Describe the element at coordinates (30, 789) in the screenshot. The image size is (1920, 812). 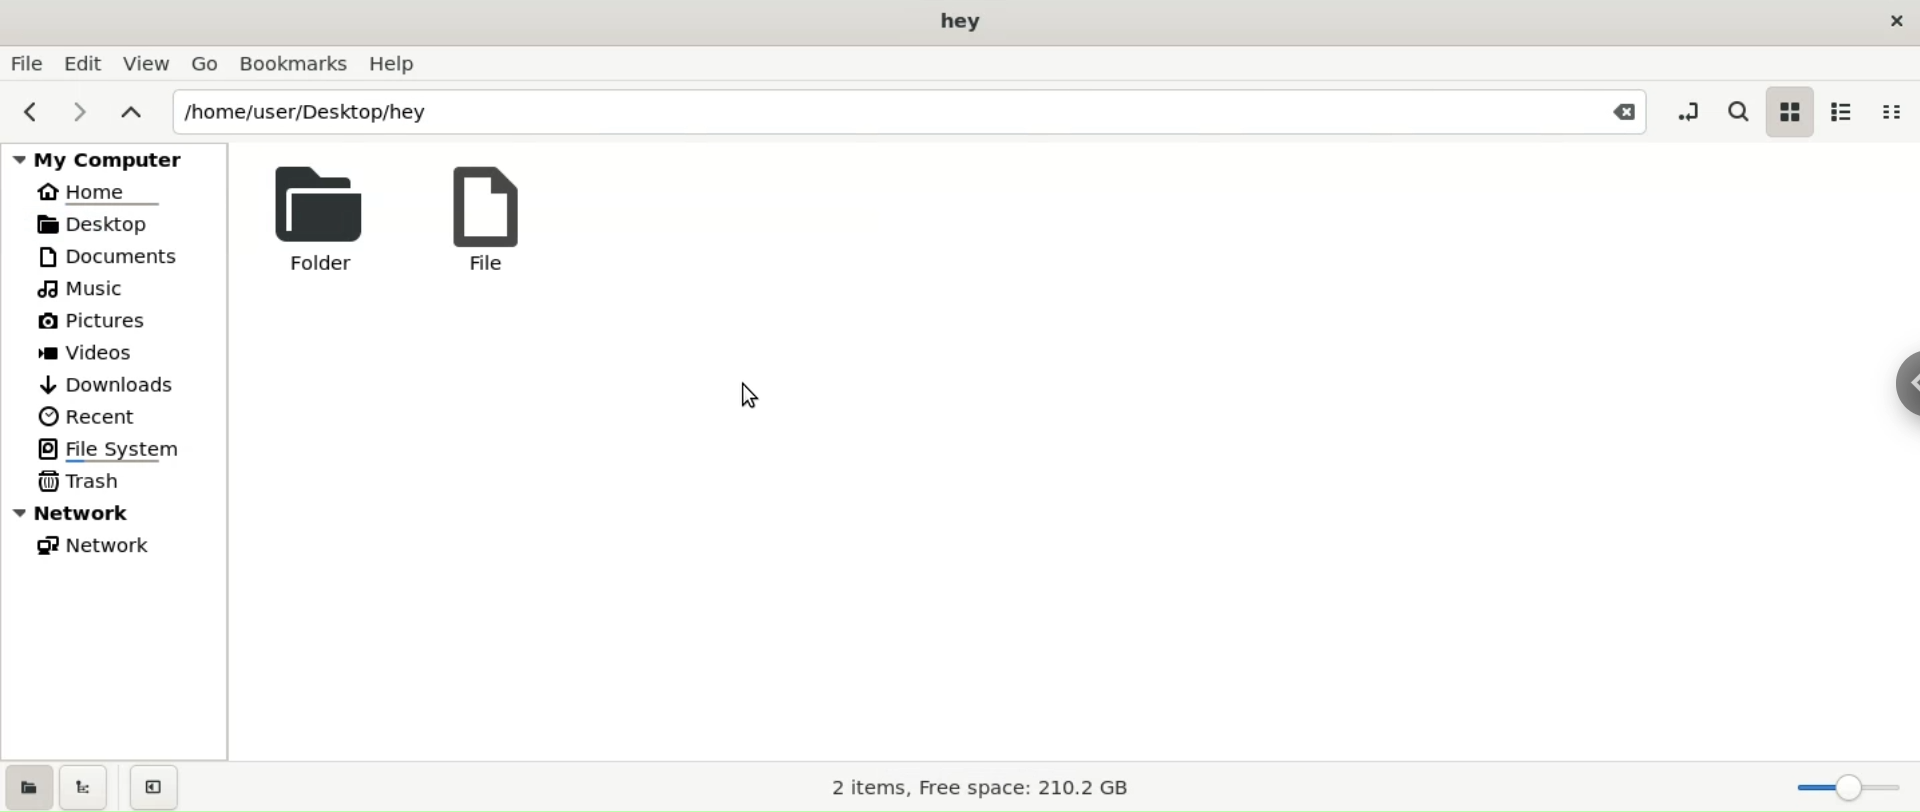
I see `show places` at that location.